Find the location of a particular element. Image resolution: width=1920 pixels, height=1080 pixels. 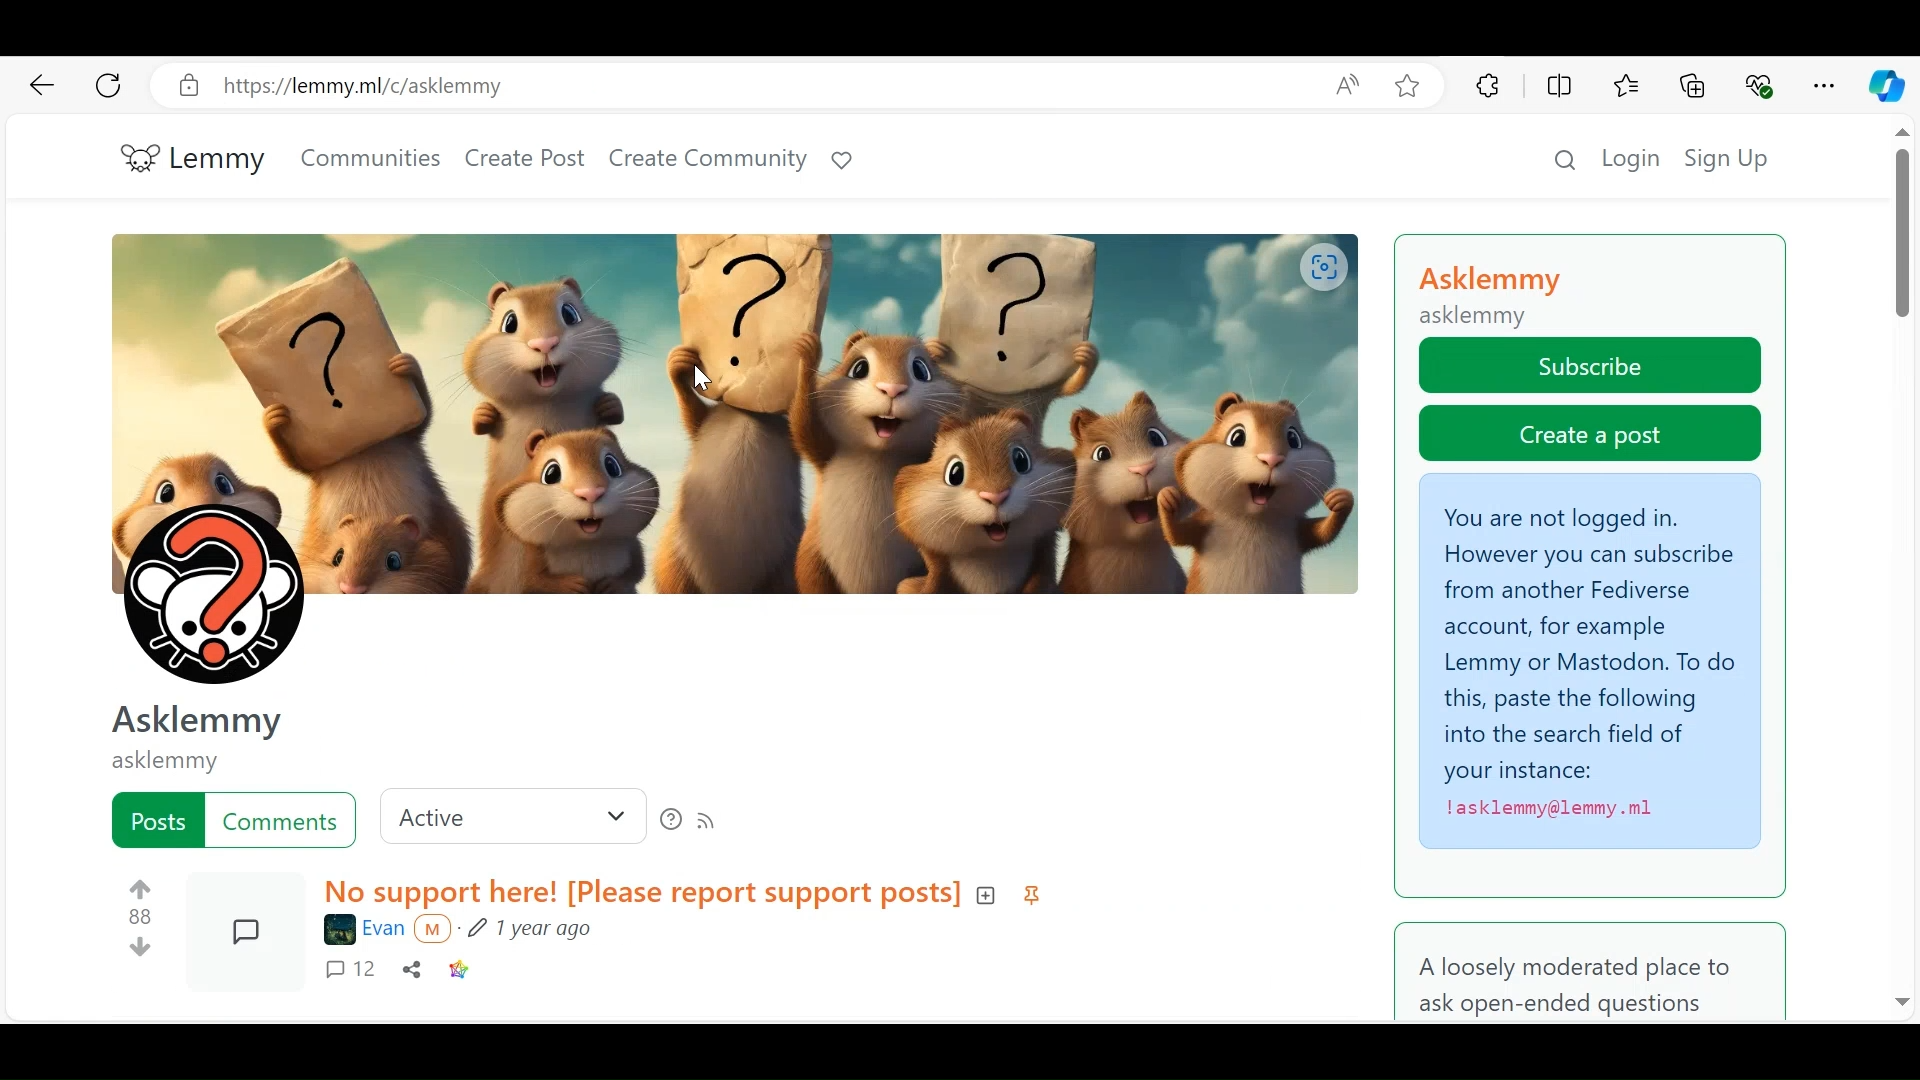

Lemmy is located at coordinates (195, 161).